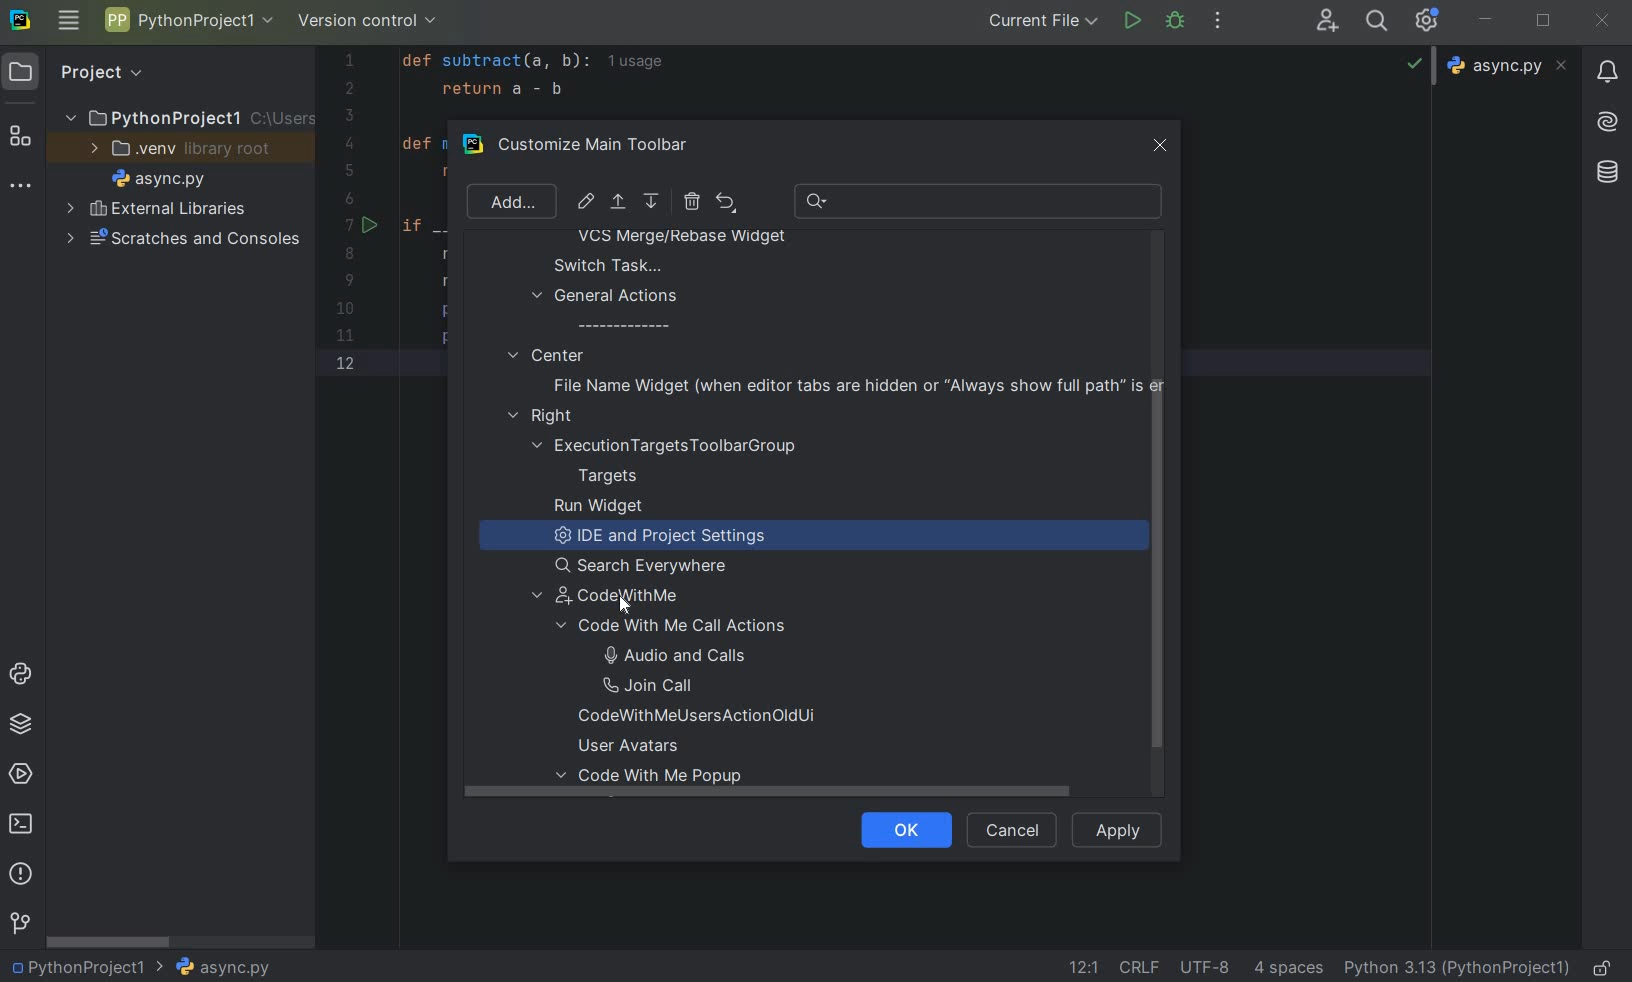 The width and height of the screenshot is (1632, 982). I want to click on INDENT, so click(1286, 967).